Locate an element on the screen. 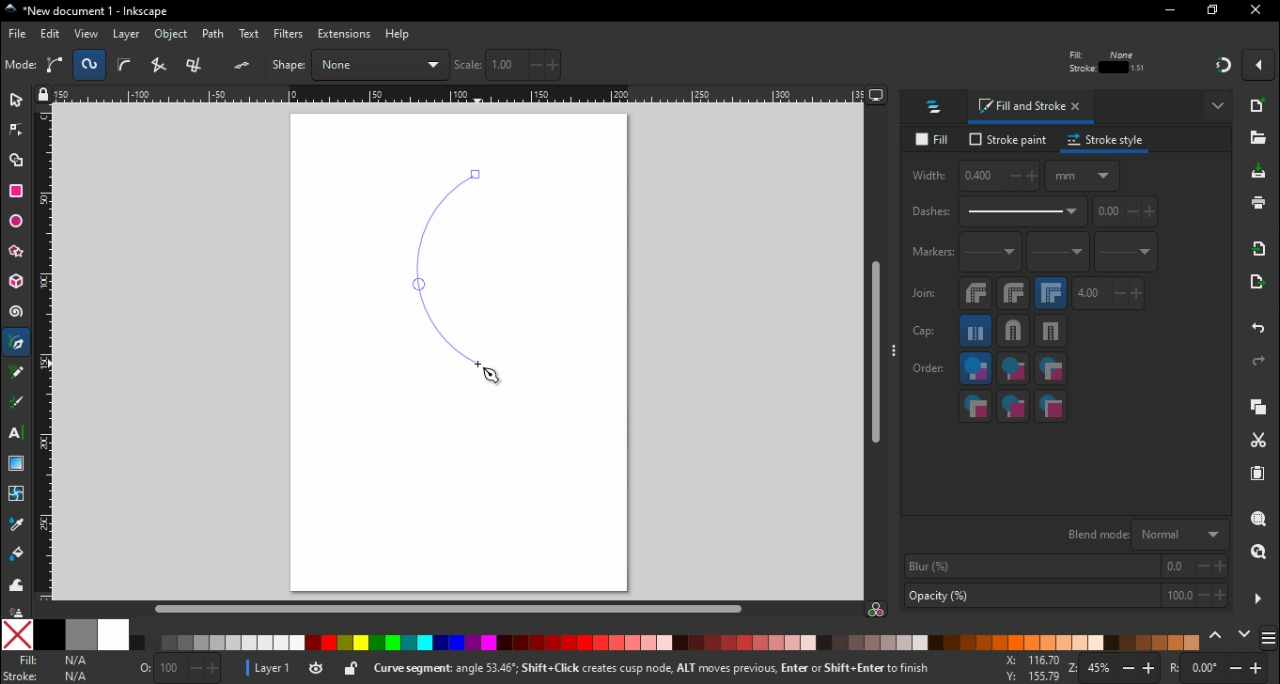 This screenshot has height=684, width=1280. copy is located at coordinates (1263, 409).